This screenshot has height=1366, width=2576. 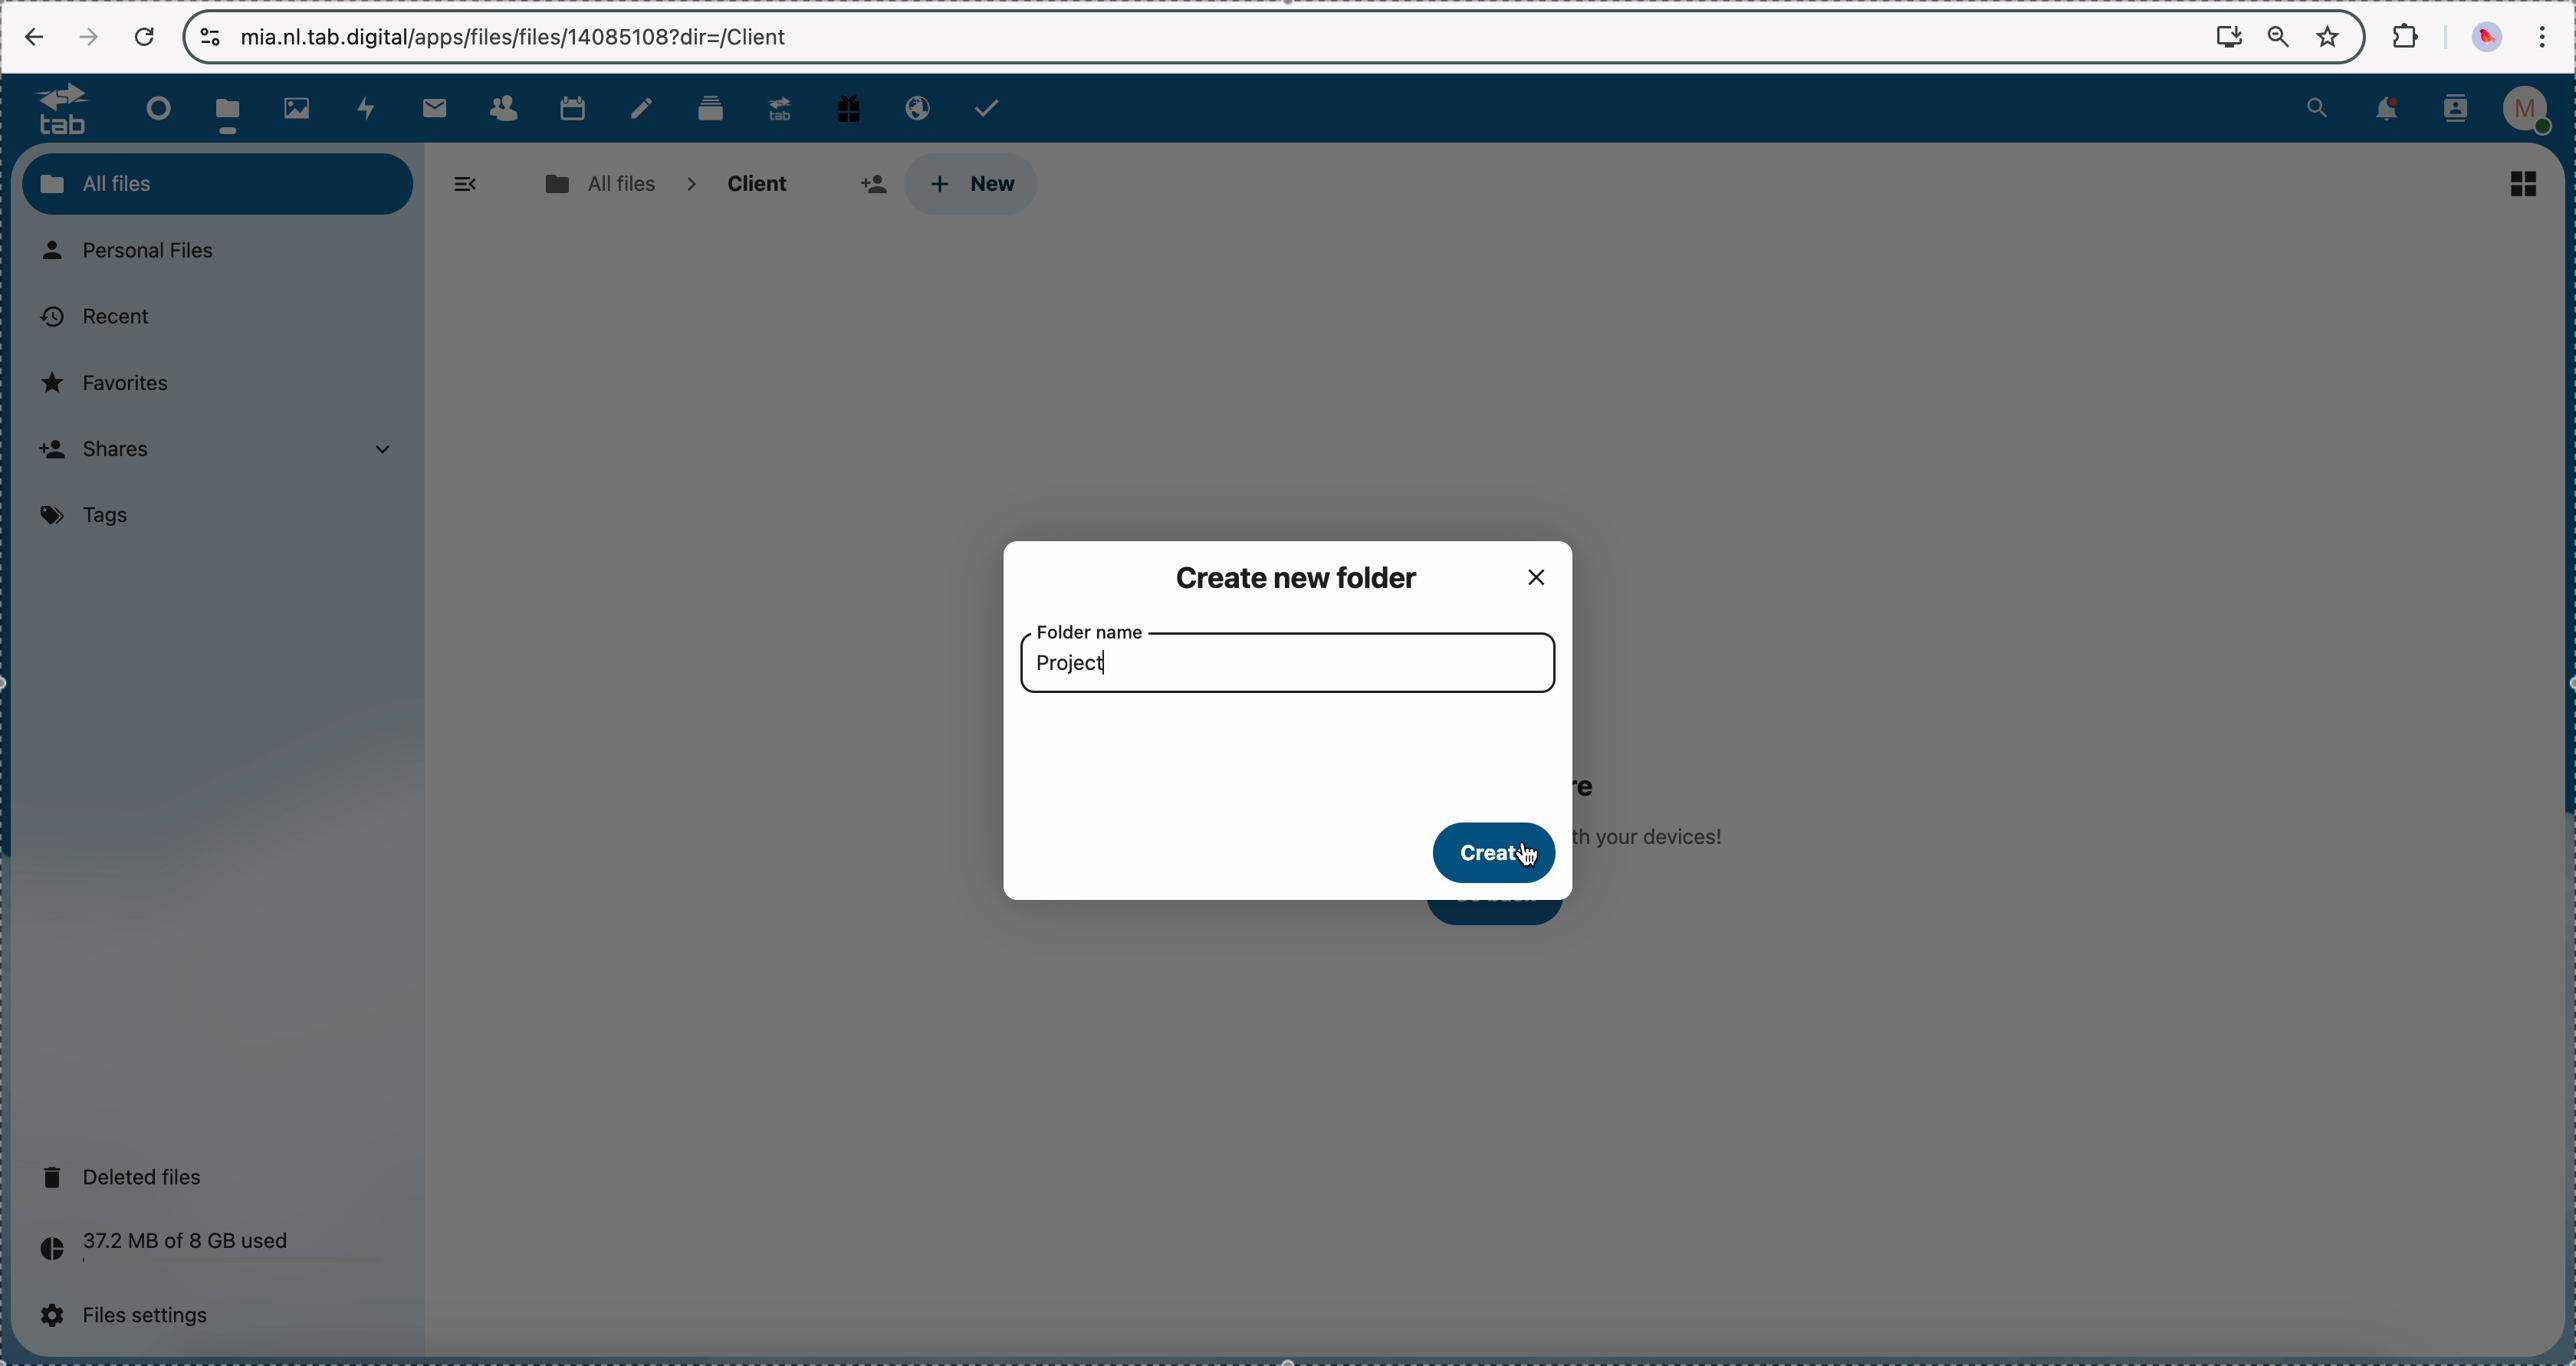 What do you see at coordinates (467, 185) in the screenshot?
I see `hide menu` at bounding box center [467, 185].